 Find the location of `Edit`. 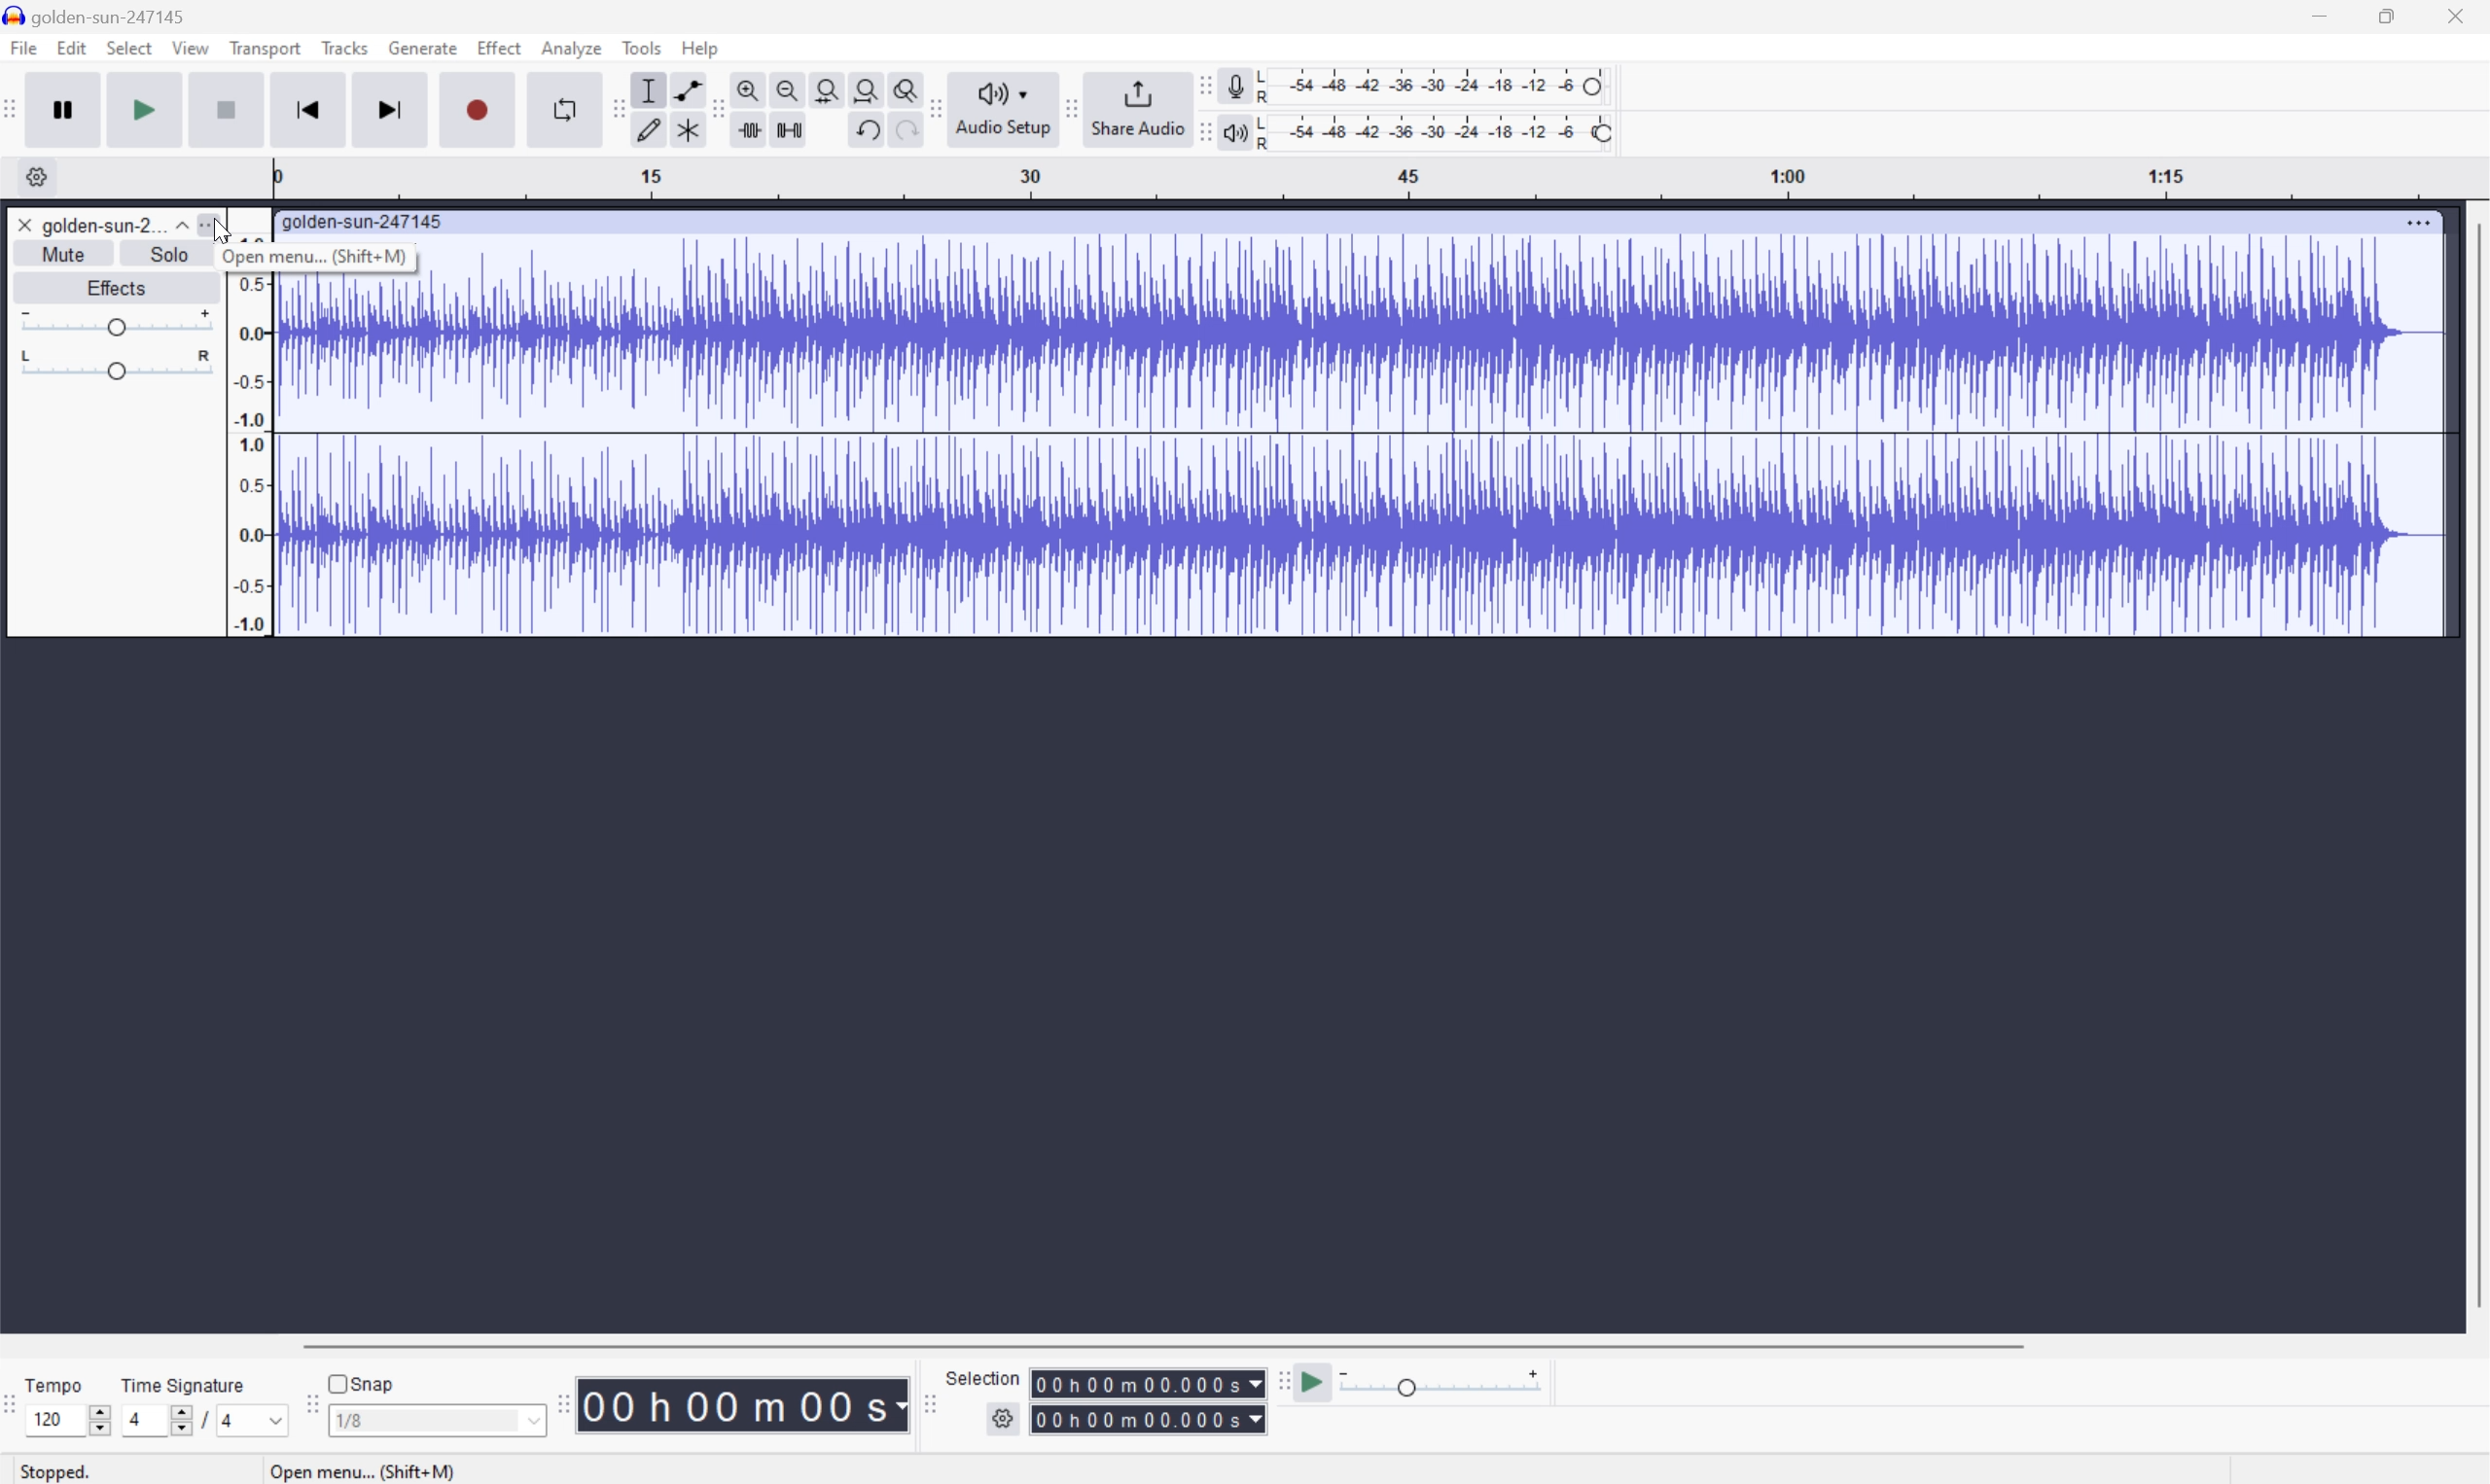

Edit is located at coordinates (72, 51).